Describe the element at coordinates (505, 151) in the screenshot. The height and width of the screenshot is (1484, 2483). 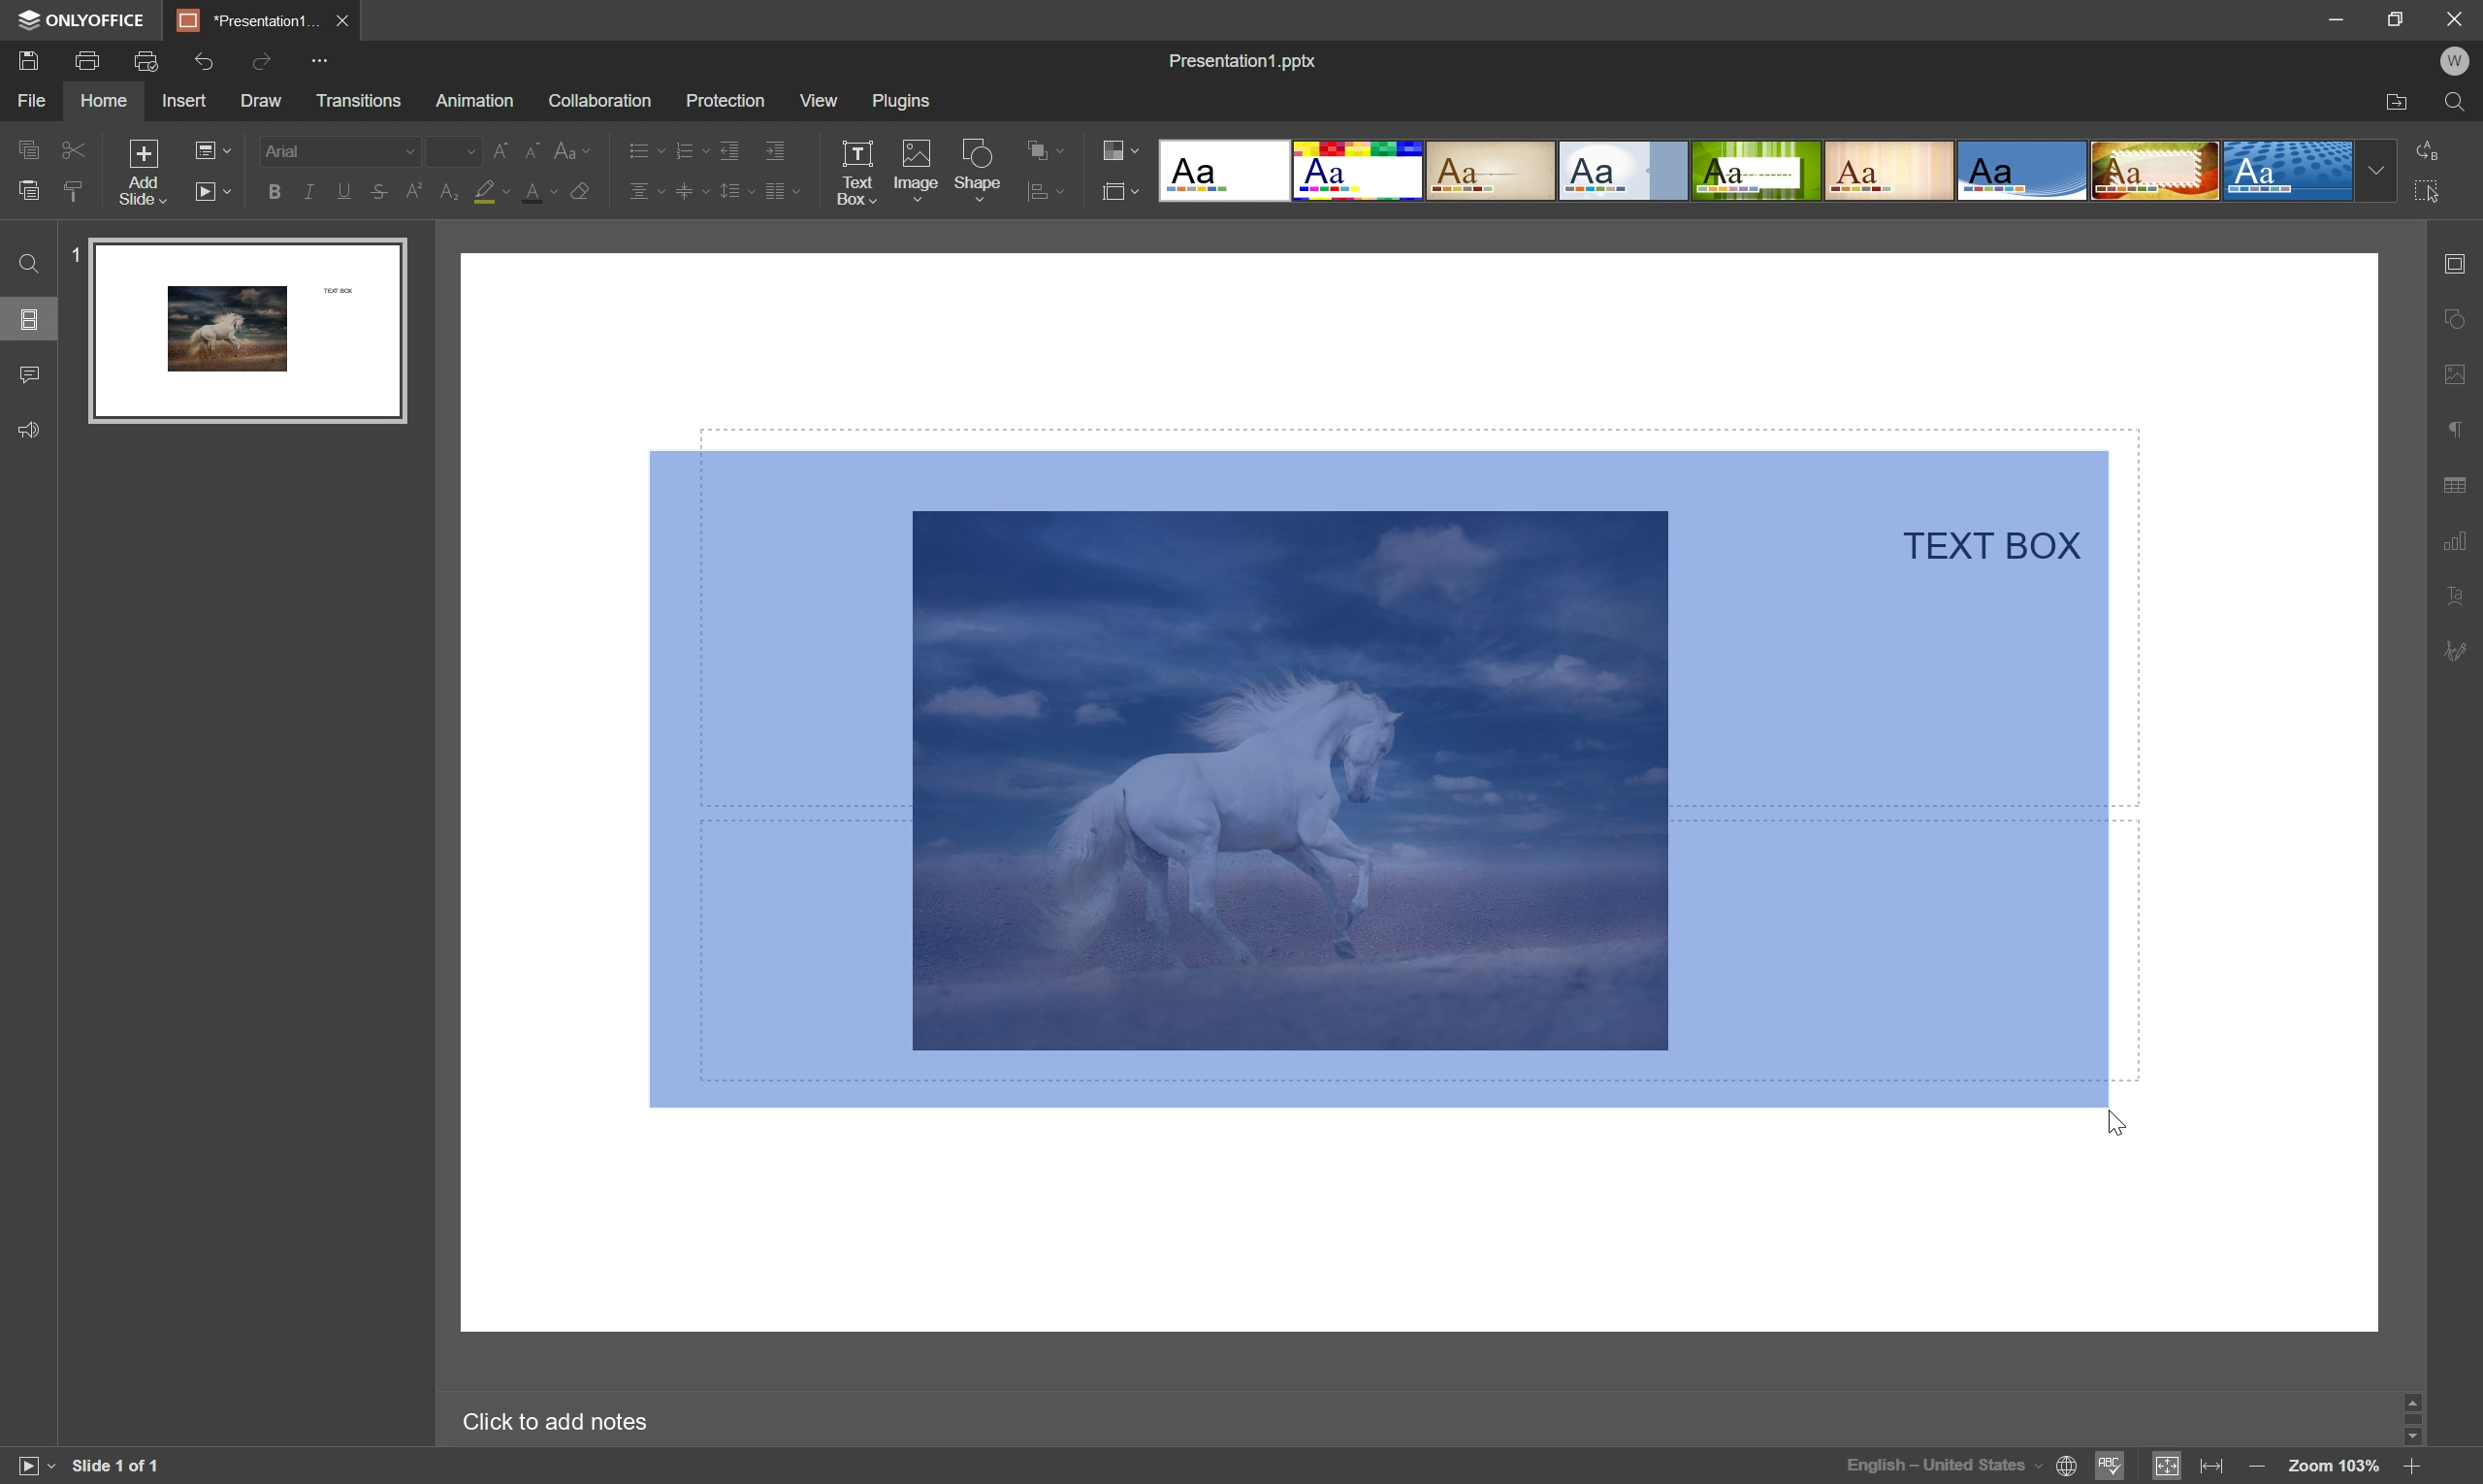
I see `increasement size` at that location.